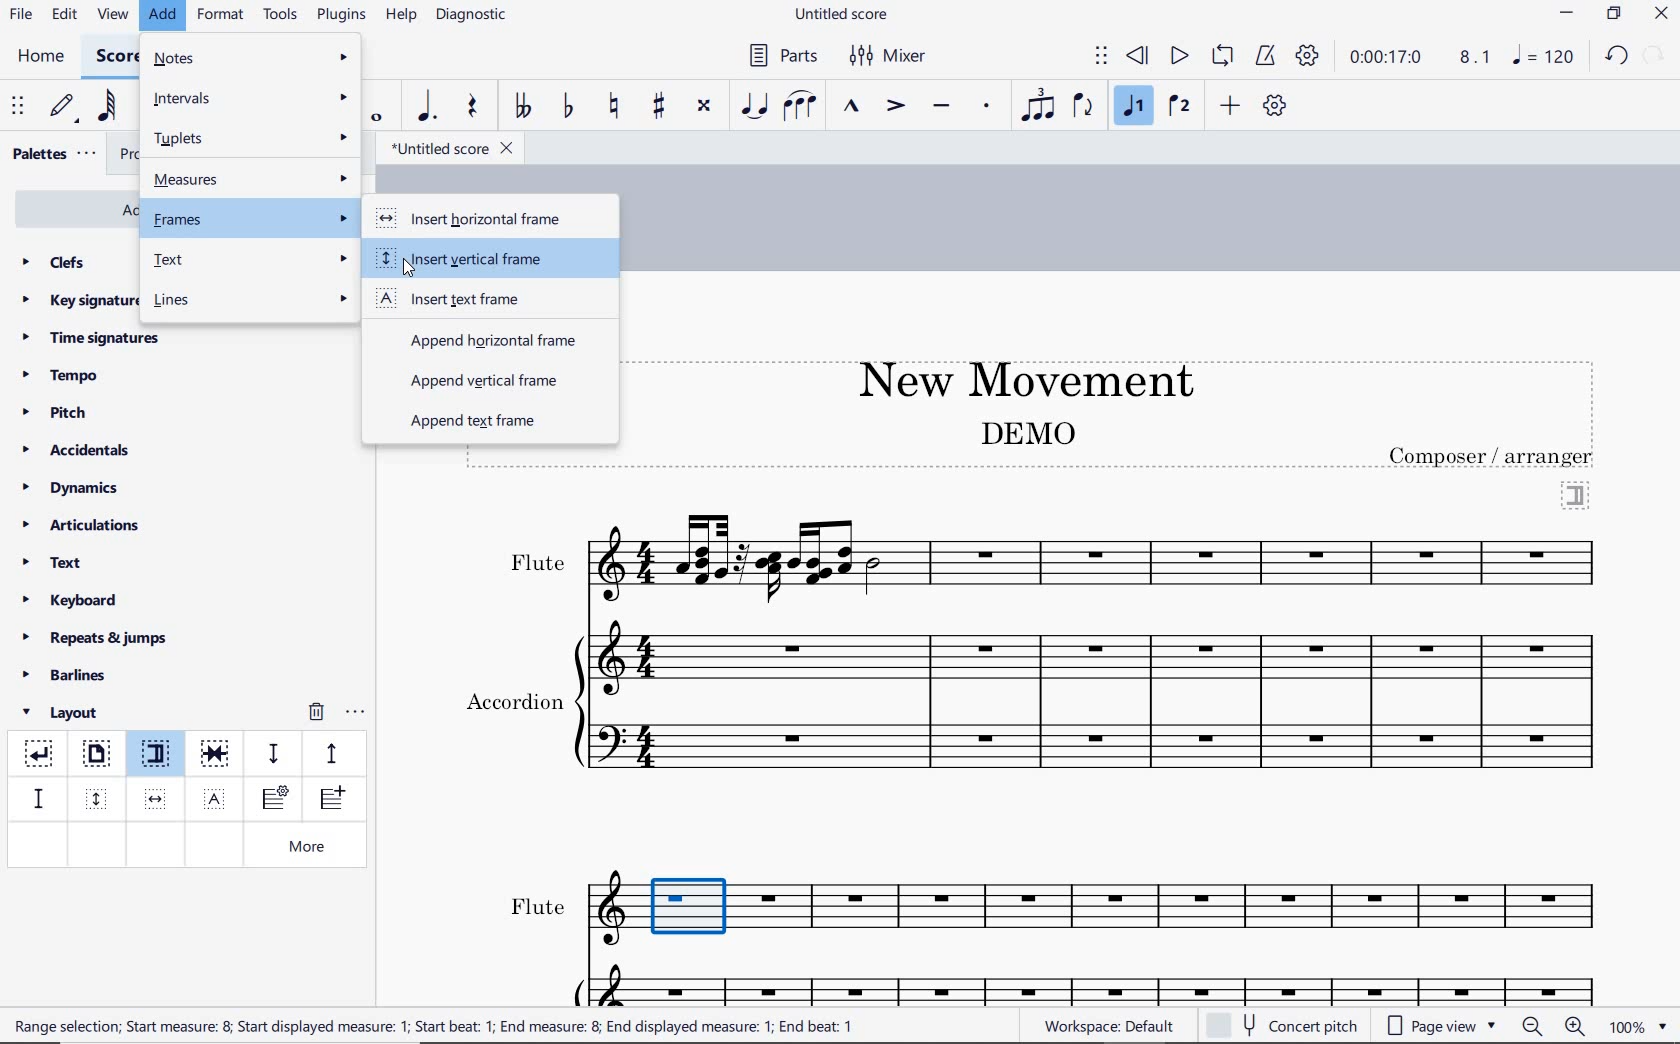 This screenshot has height=1044, width=1680. Describe the element at coordinates (1136, 107) in the screenshot. I see `voice1` at that location.